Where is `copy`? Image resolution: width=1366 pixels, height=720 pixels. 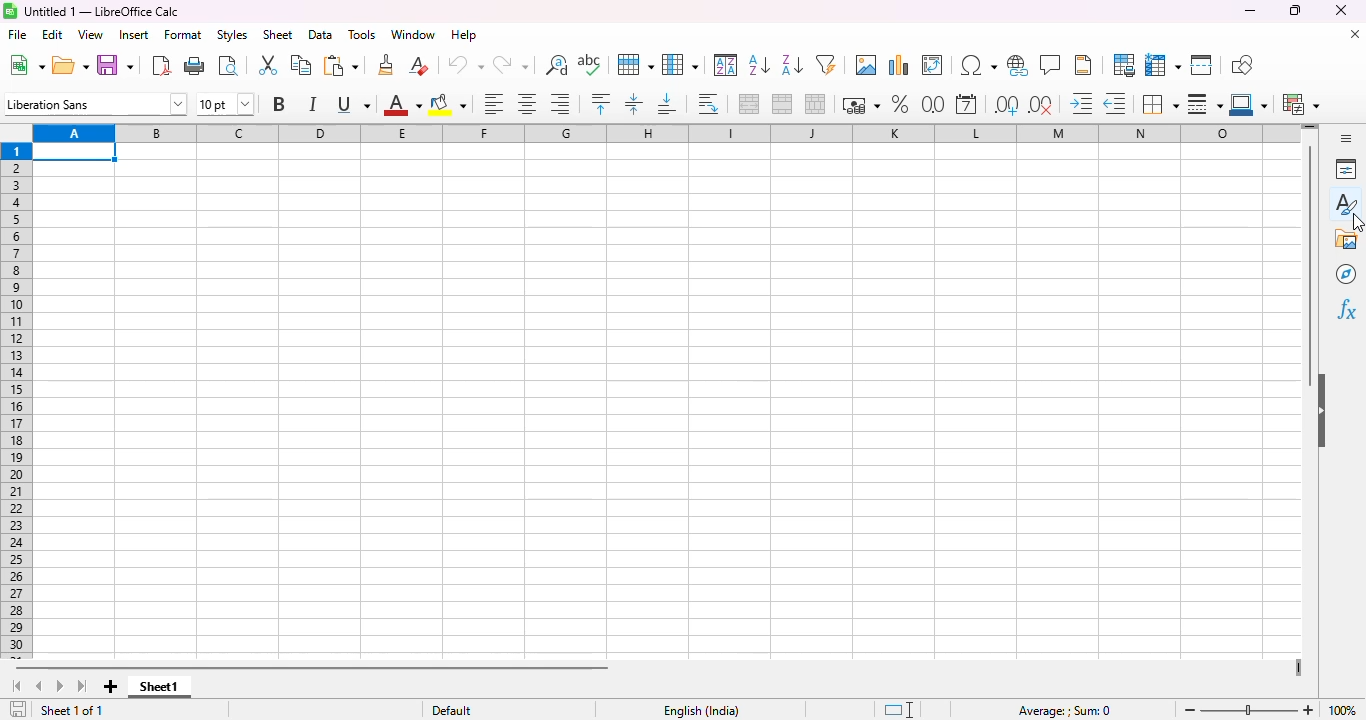
copy is located at coordinates (302, 64).